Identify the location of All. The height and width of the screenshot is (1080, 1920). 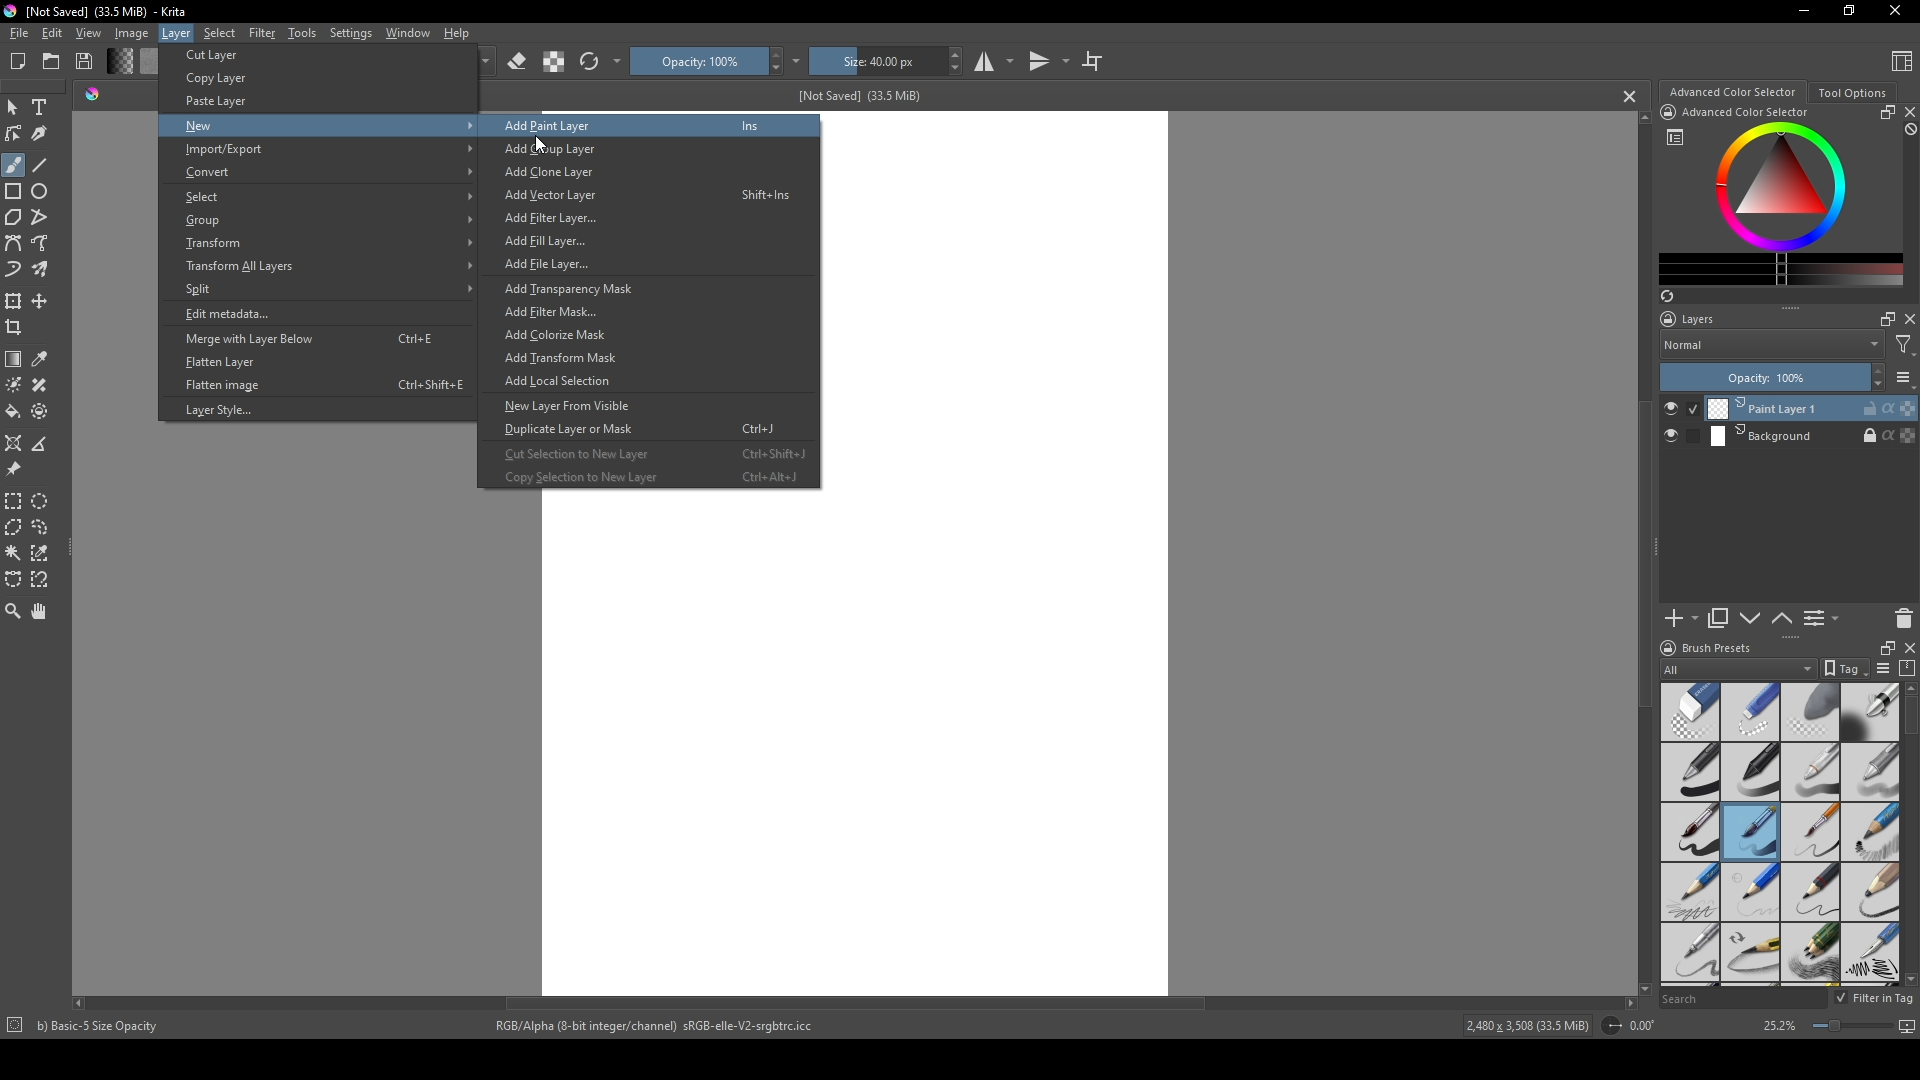
(1738, 669).